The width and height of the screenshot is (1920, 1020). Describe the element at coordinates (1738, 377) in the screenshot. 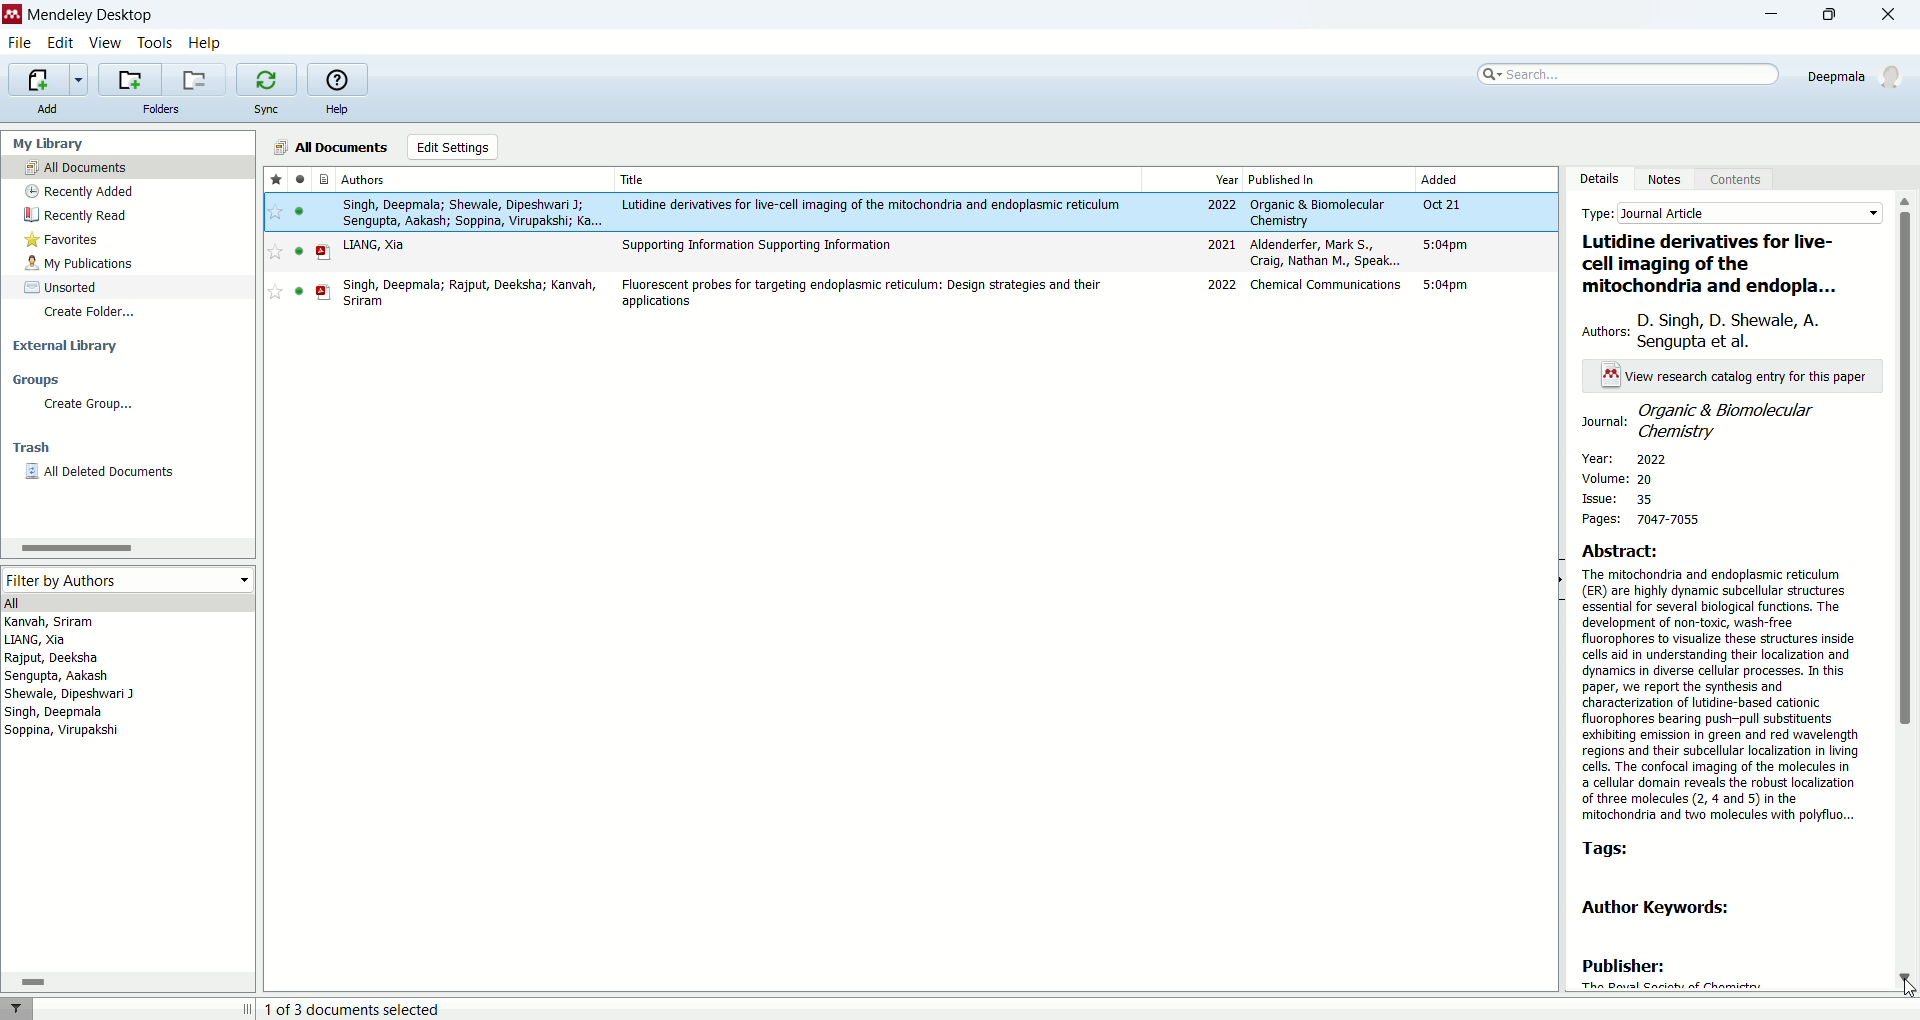

I see `view research catalog entry for this paper` at that location.